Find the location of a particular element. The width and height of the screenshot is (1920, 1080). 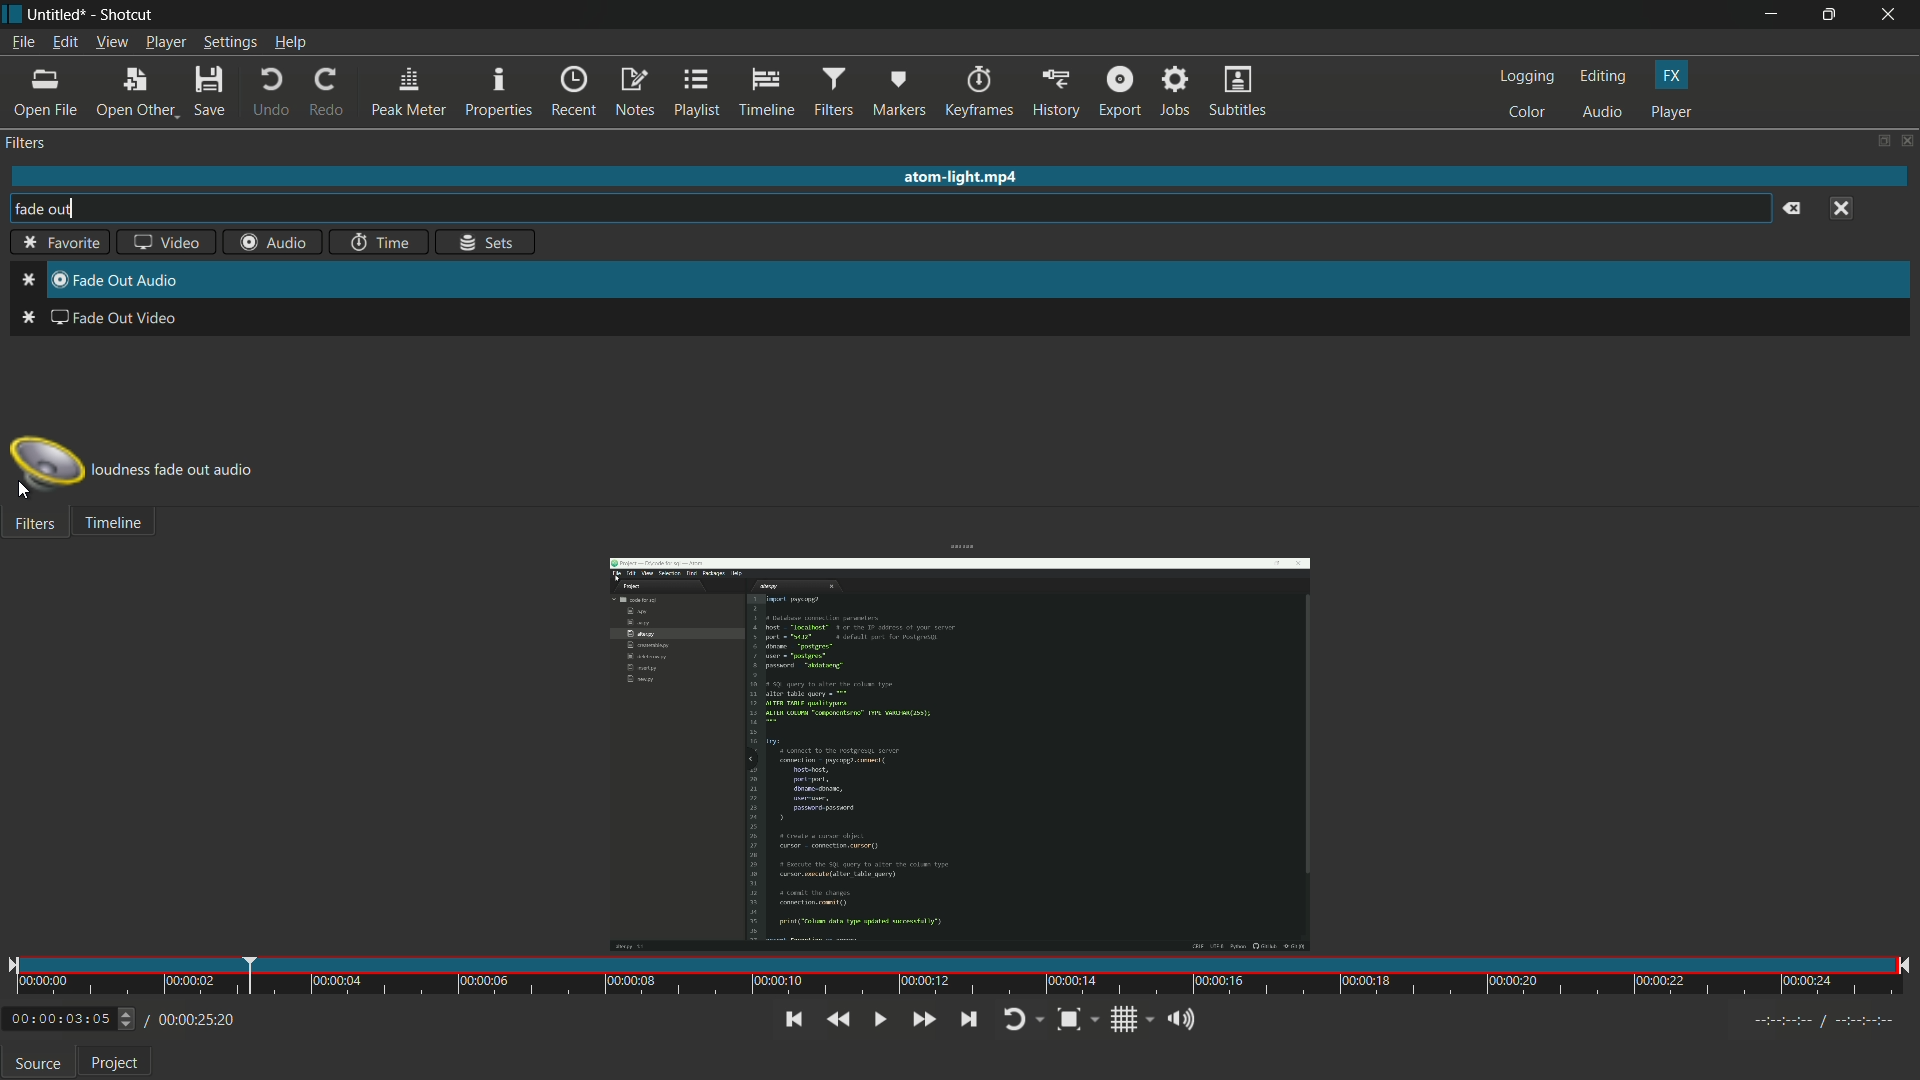

player menu is located at coordinates (166, 44).